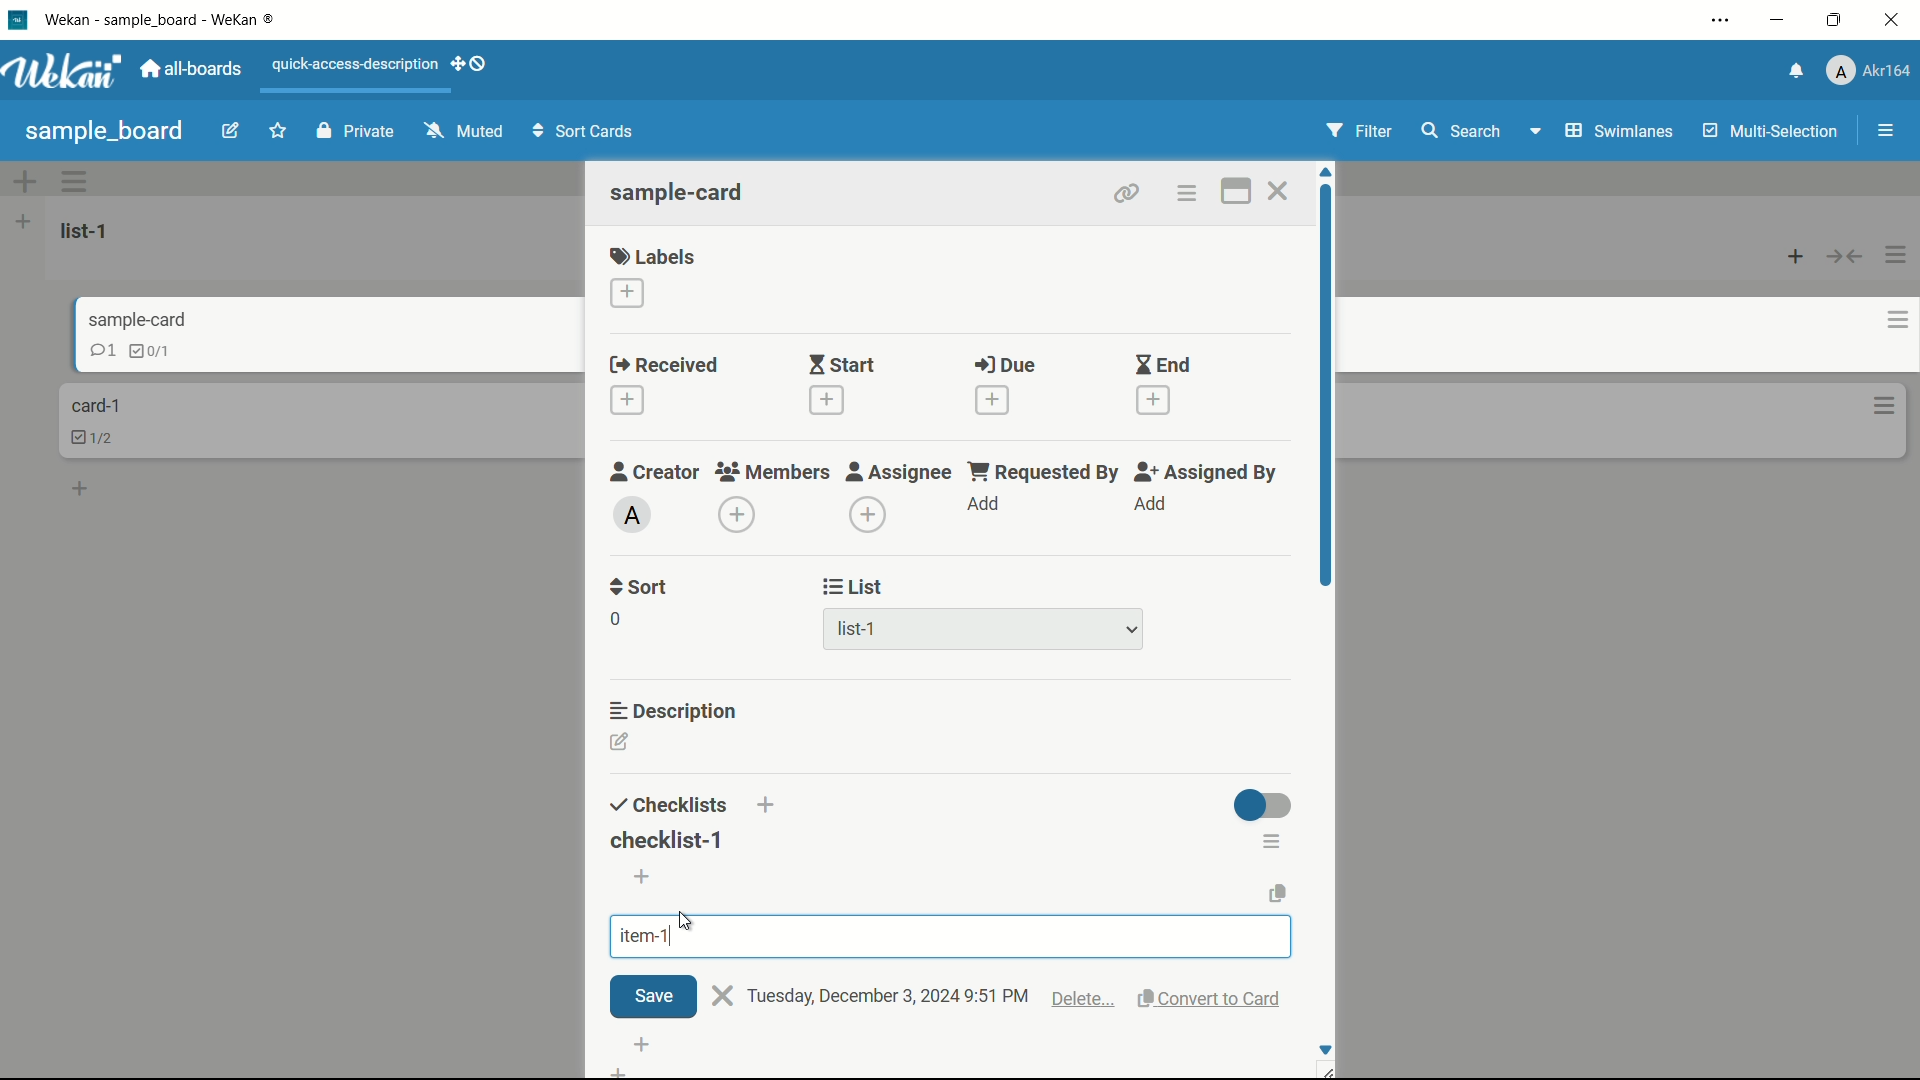 The image size is (1920, 1080). Describe the element at coordinates (1834, 19) in the screenshot. I see `maximize` at that location.